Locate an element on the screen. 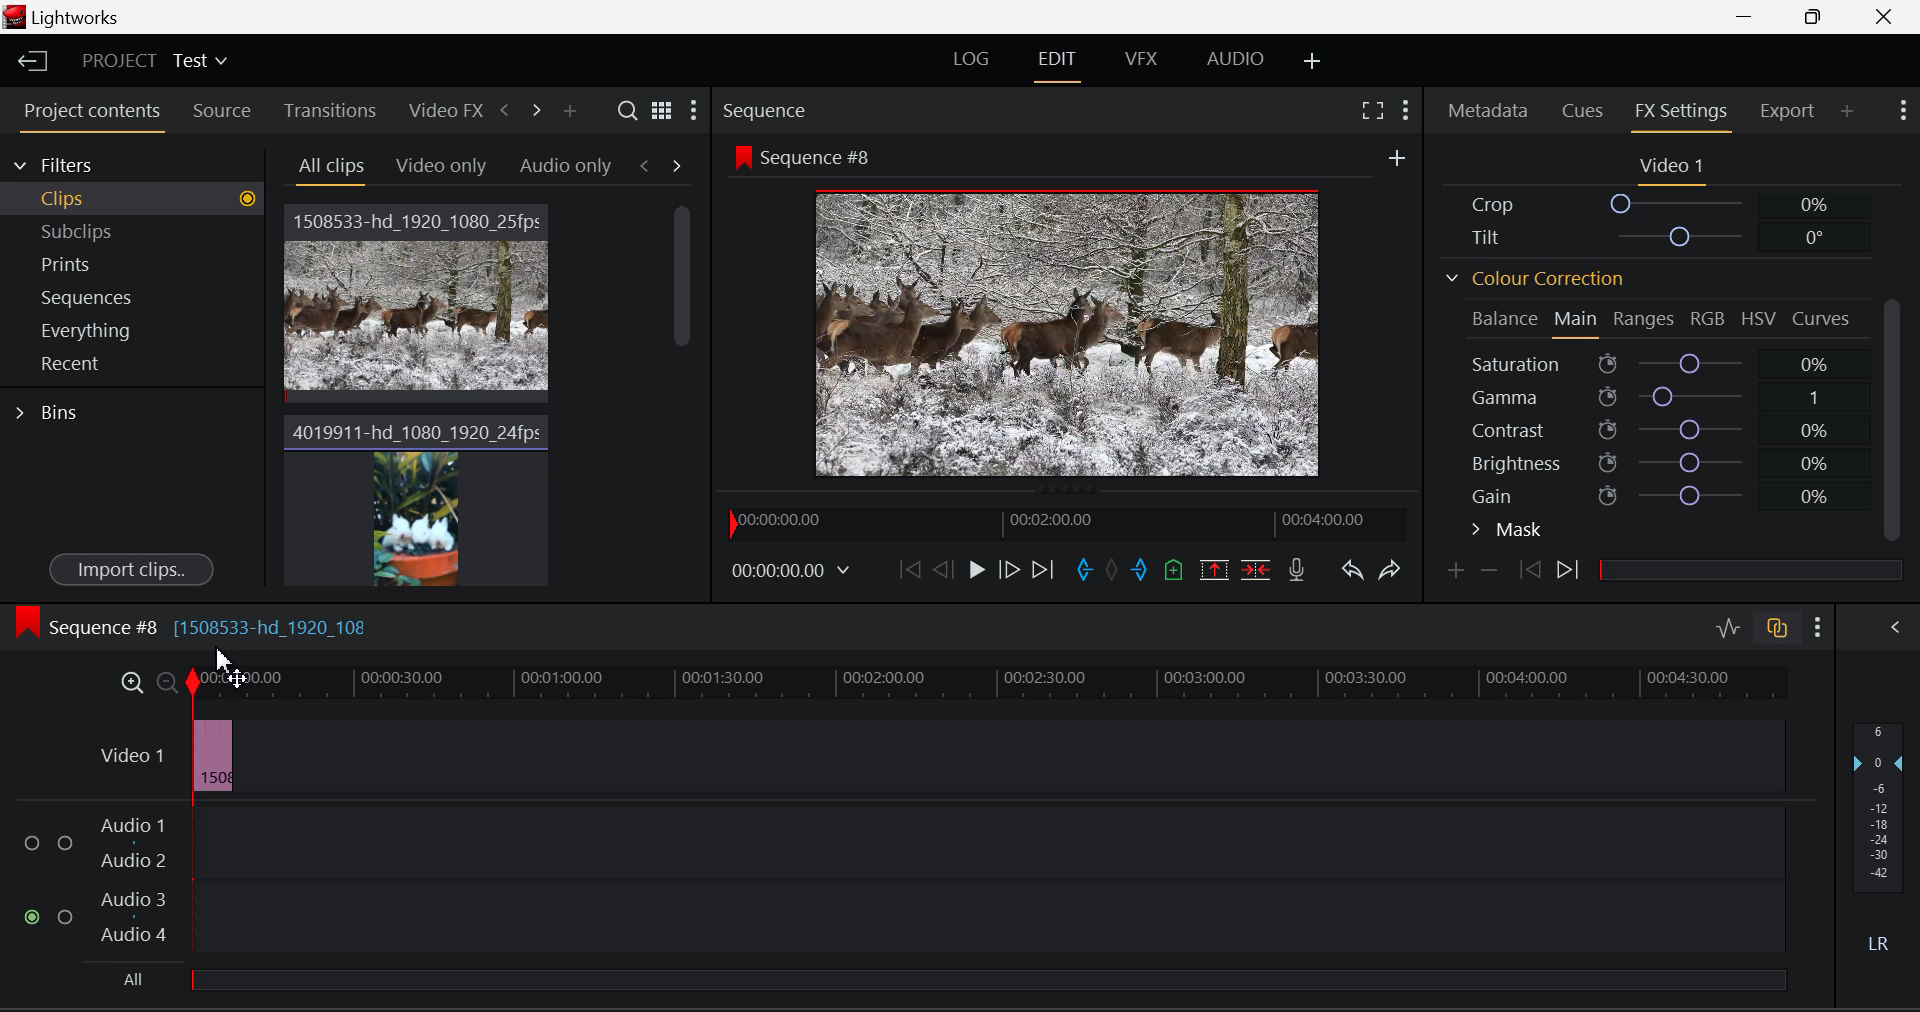 The image size is (1920, 1012). Mask is located at coordinates (1507, 530).